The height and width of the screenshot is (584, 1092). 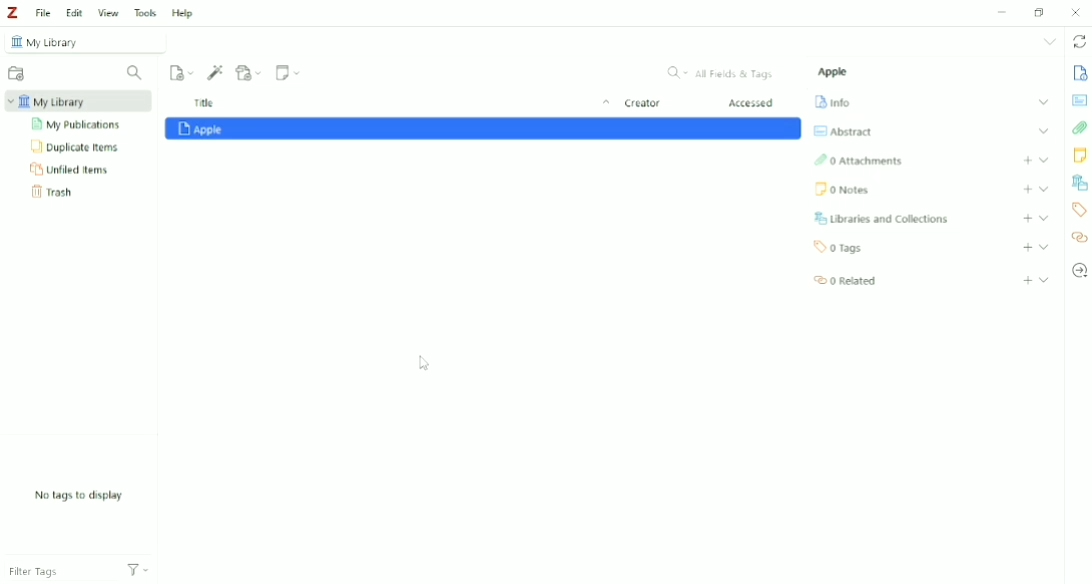 What do you see at coordinates (44, 14) in the screenshot?
I see `File` at bounding box center [44, 14].